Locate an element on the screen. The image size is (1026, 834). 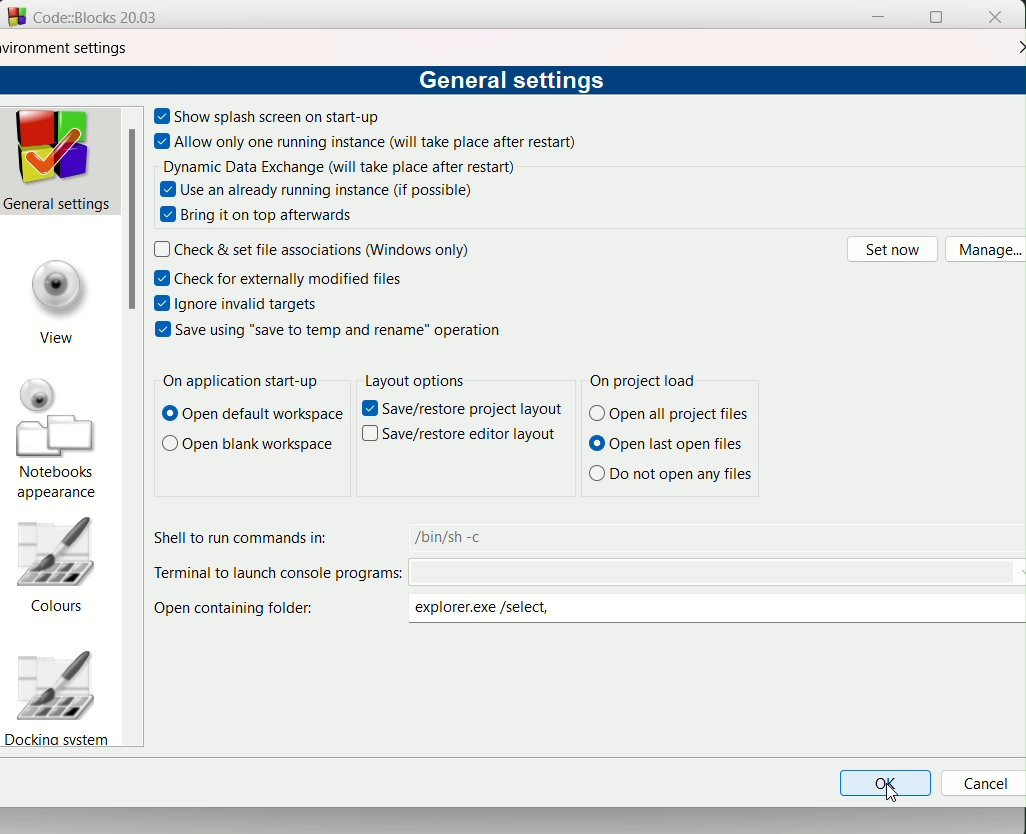
text is located at coordinates (447, 536).